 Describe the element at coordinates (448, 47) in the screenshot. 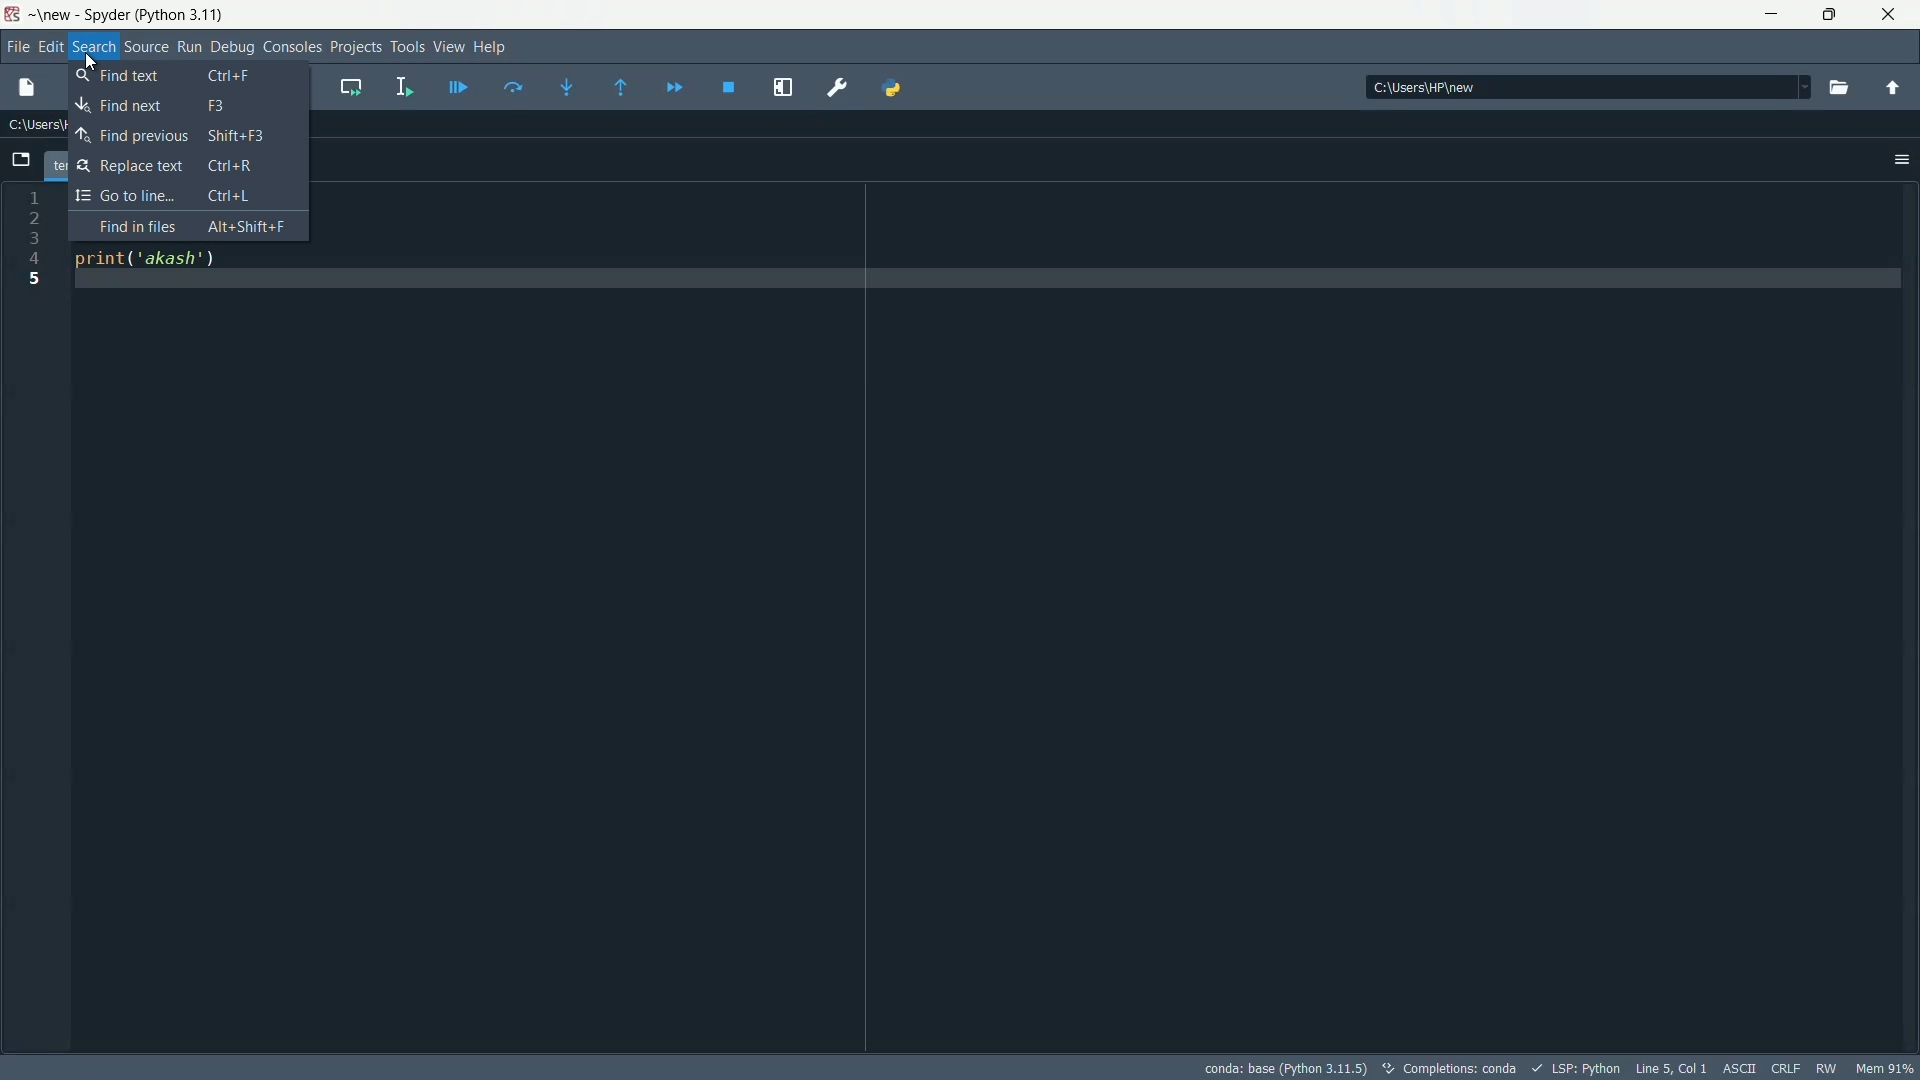

I see `view menu` at that location.